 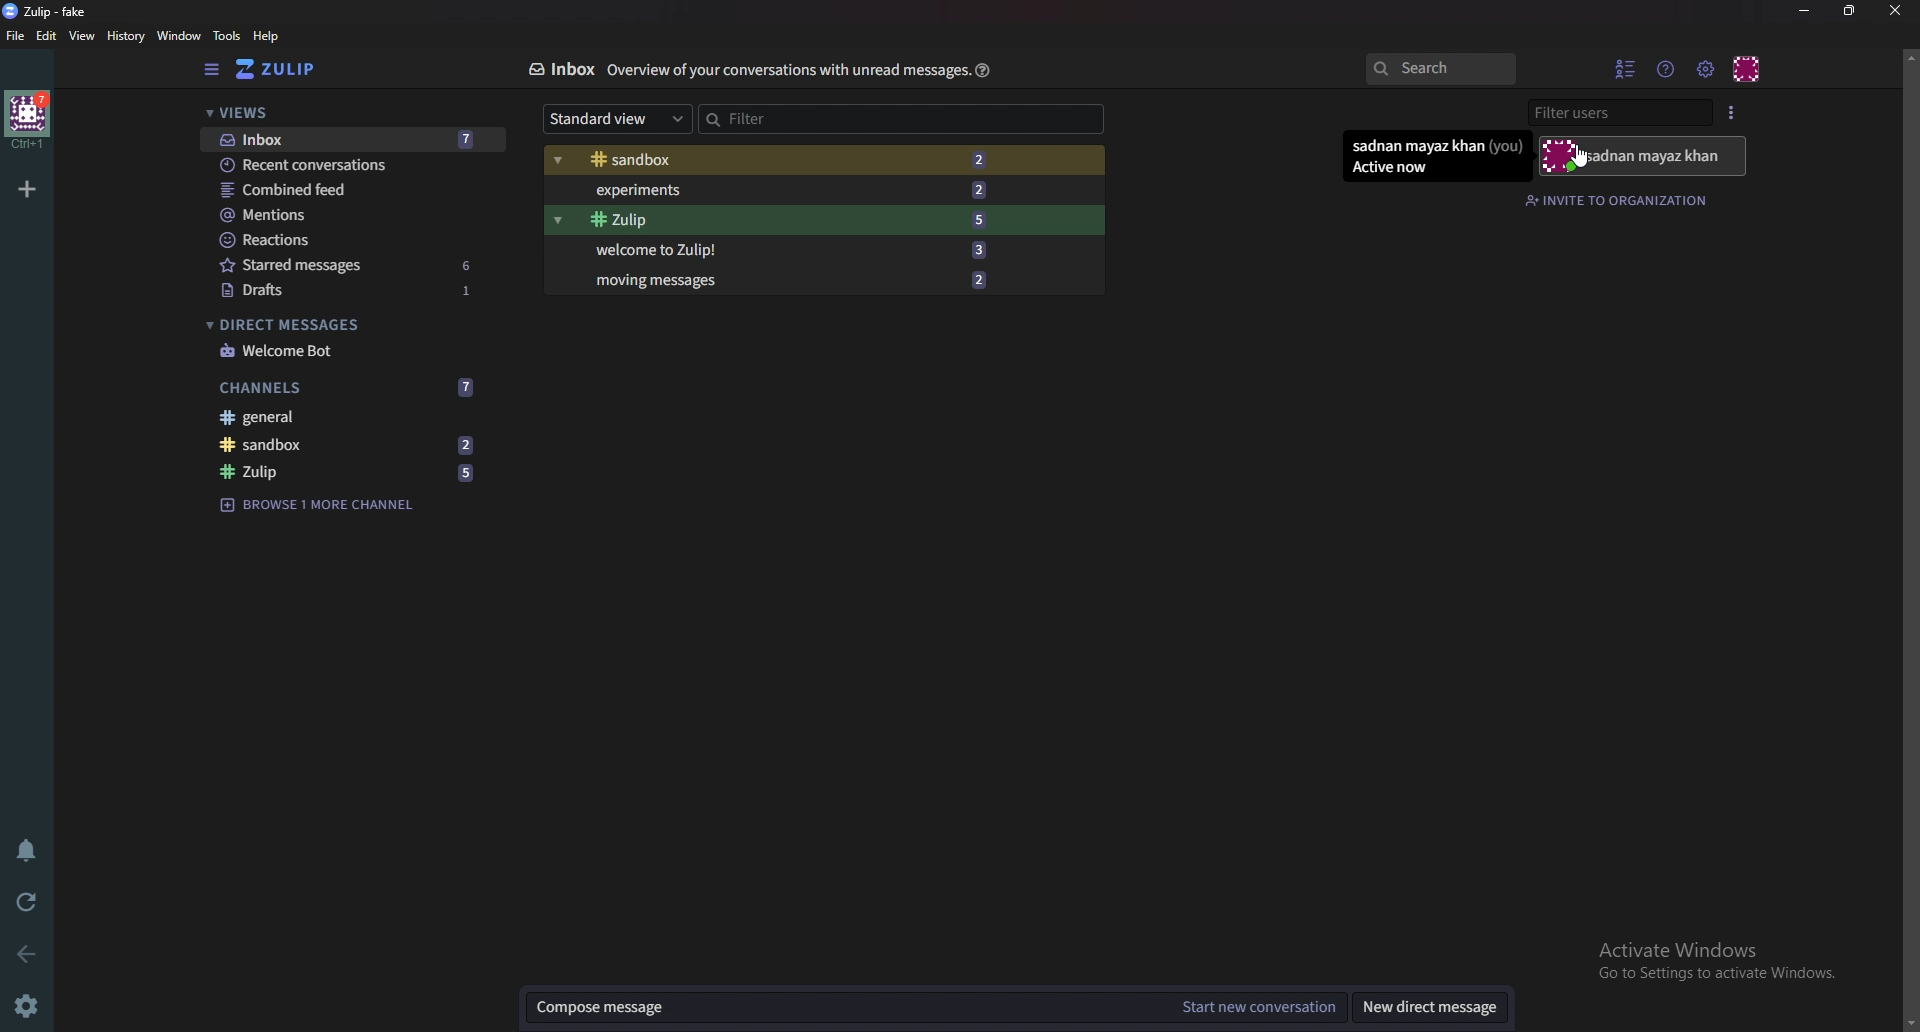 I want to click on user, so click(x=1641, y=156).